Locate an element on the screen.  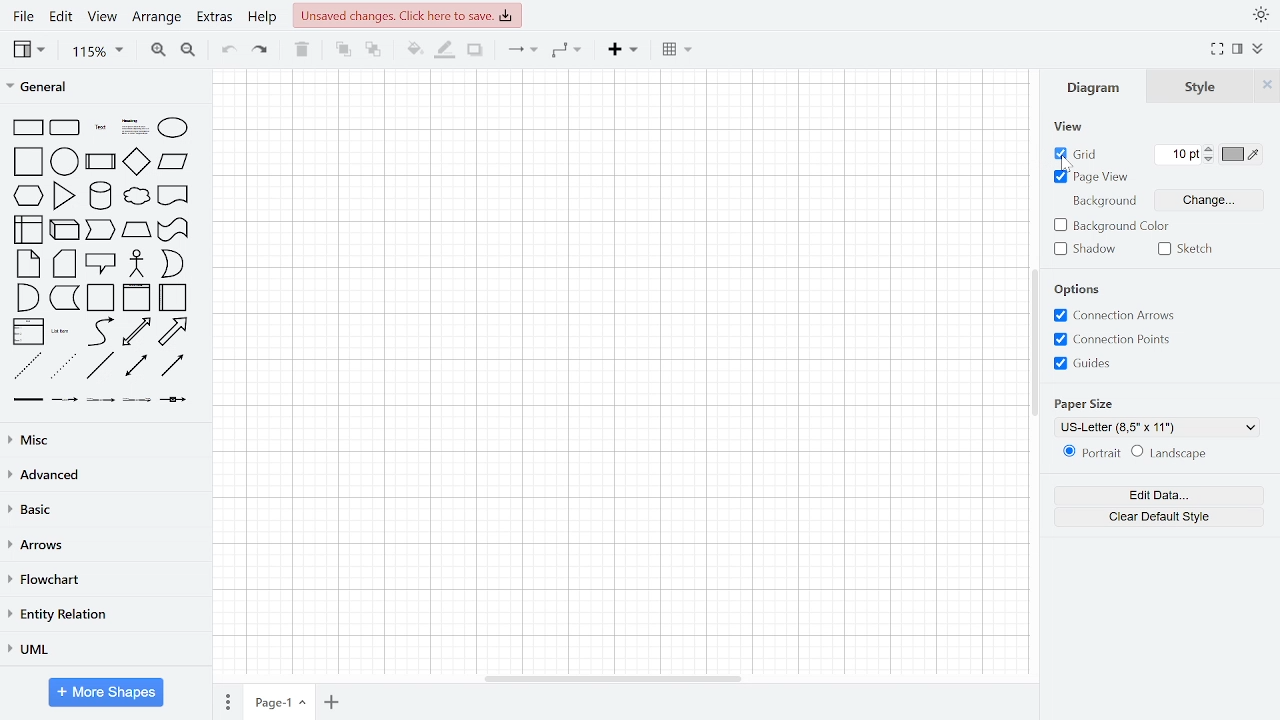
vertical scrollbar is located at coordinates (1034, 341).